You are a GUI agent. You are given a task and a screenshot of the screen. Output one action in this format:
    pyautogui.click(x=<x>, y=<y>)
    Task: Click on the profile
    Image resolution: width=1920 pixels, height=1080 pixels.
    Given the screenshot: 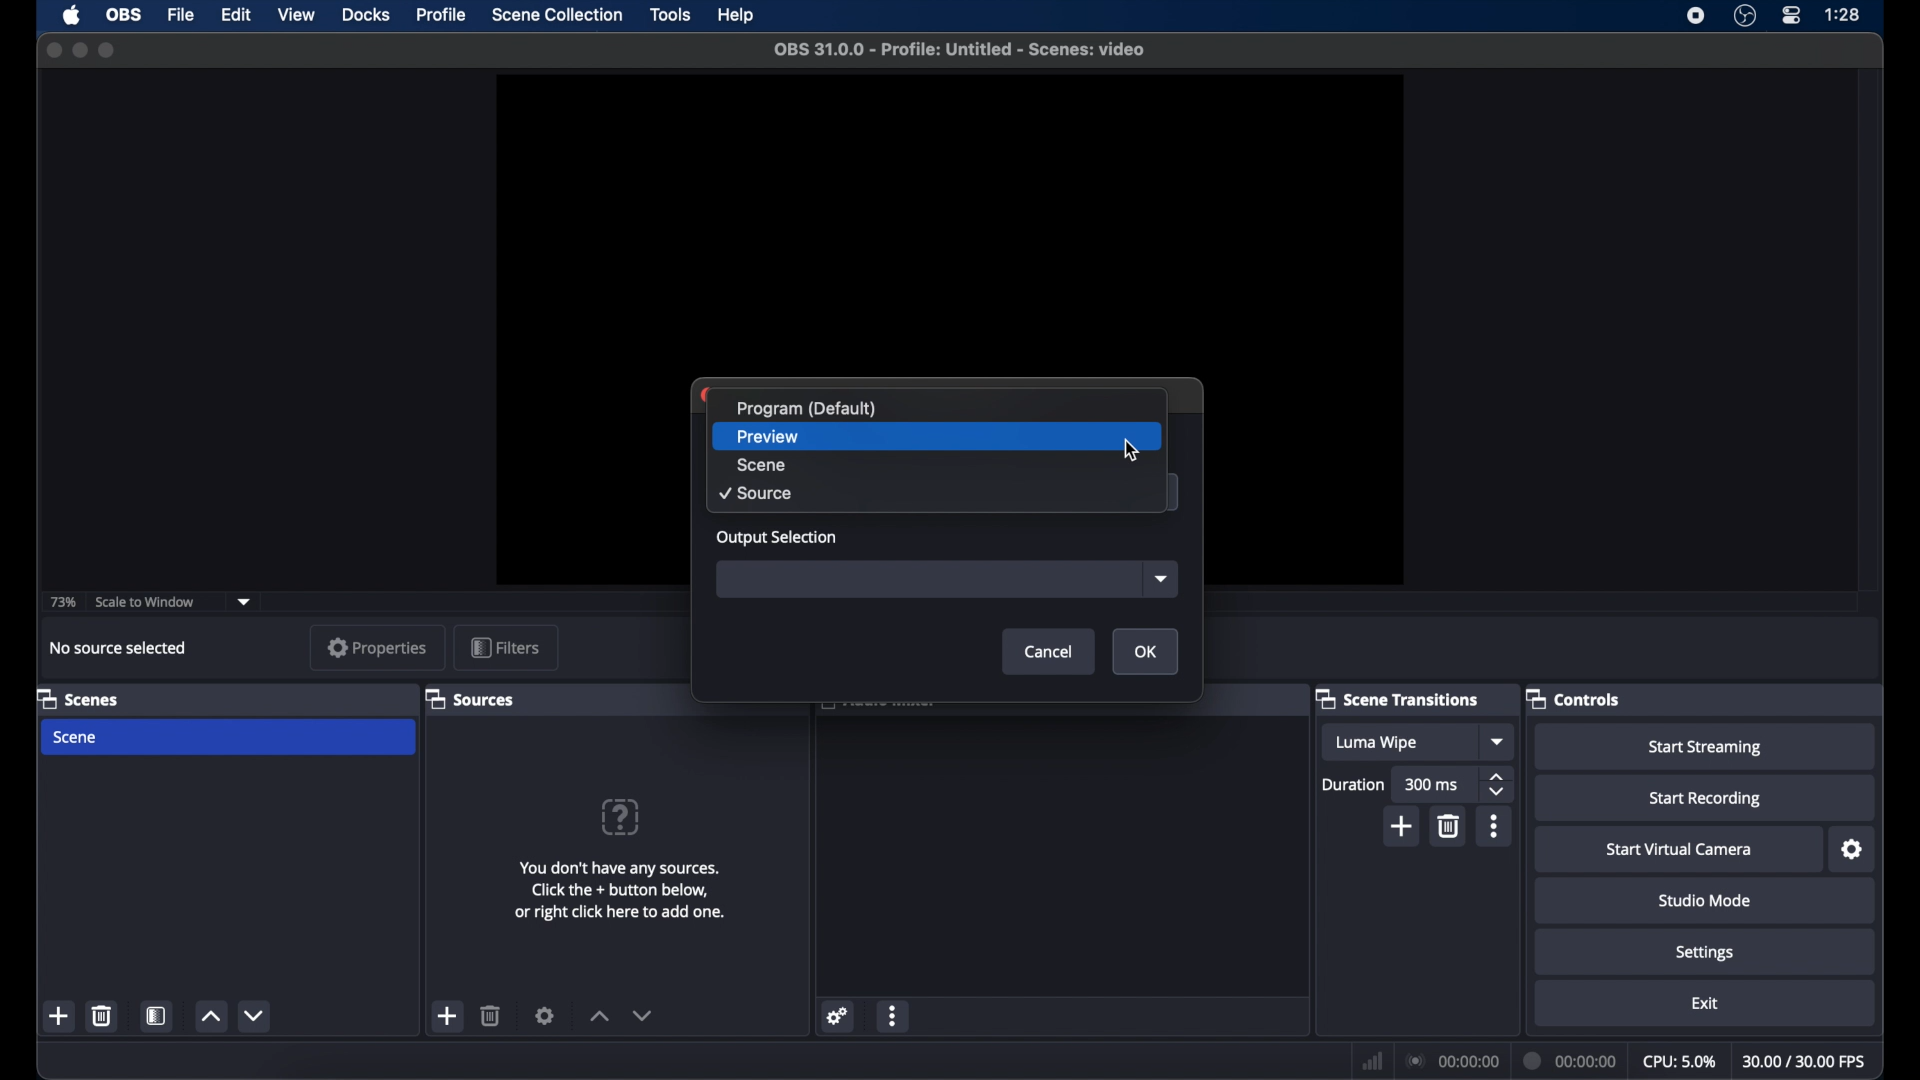 What is the action you would take?
    pyautogui.click(x=442, y=15)
    